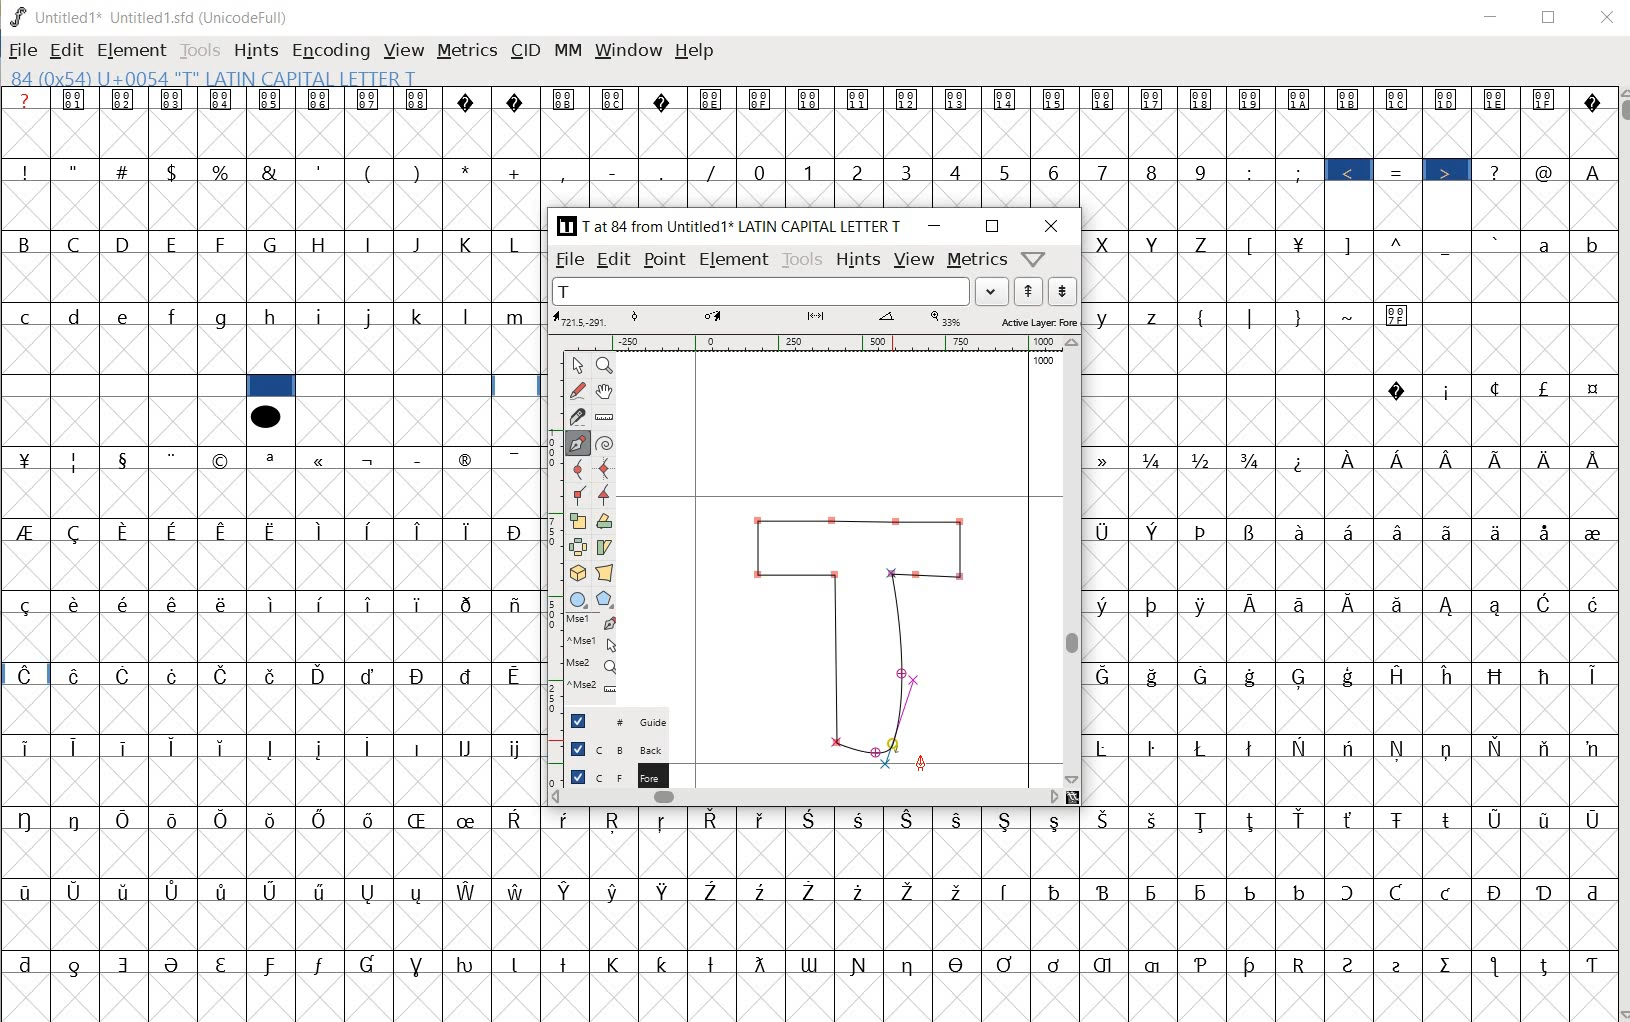 Image resolution: width=1630 pixels, height=1022 pixels. I want to click on pen, so click(578, 441).